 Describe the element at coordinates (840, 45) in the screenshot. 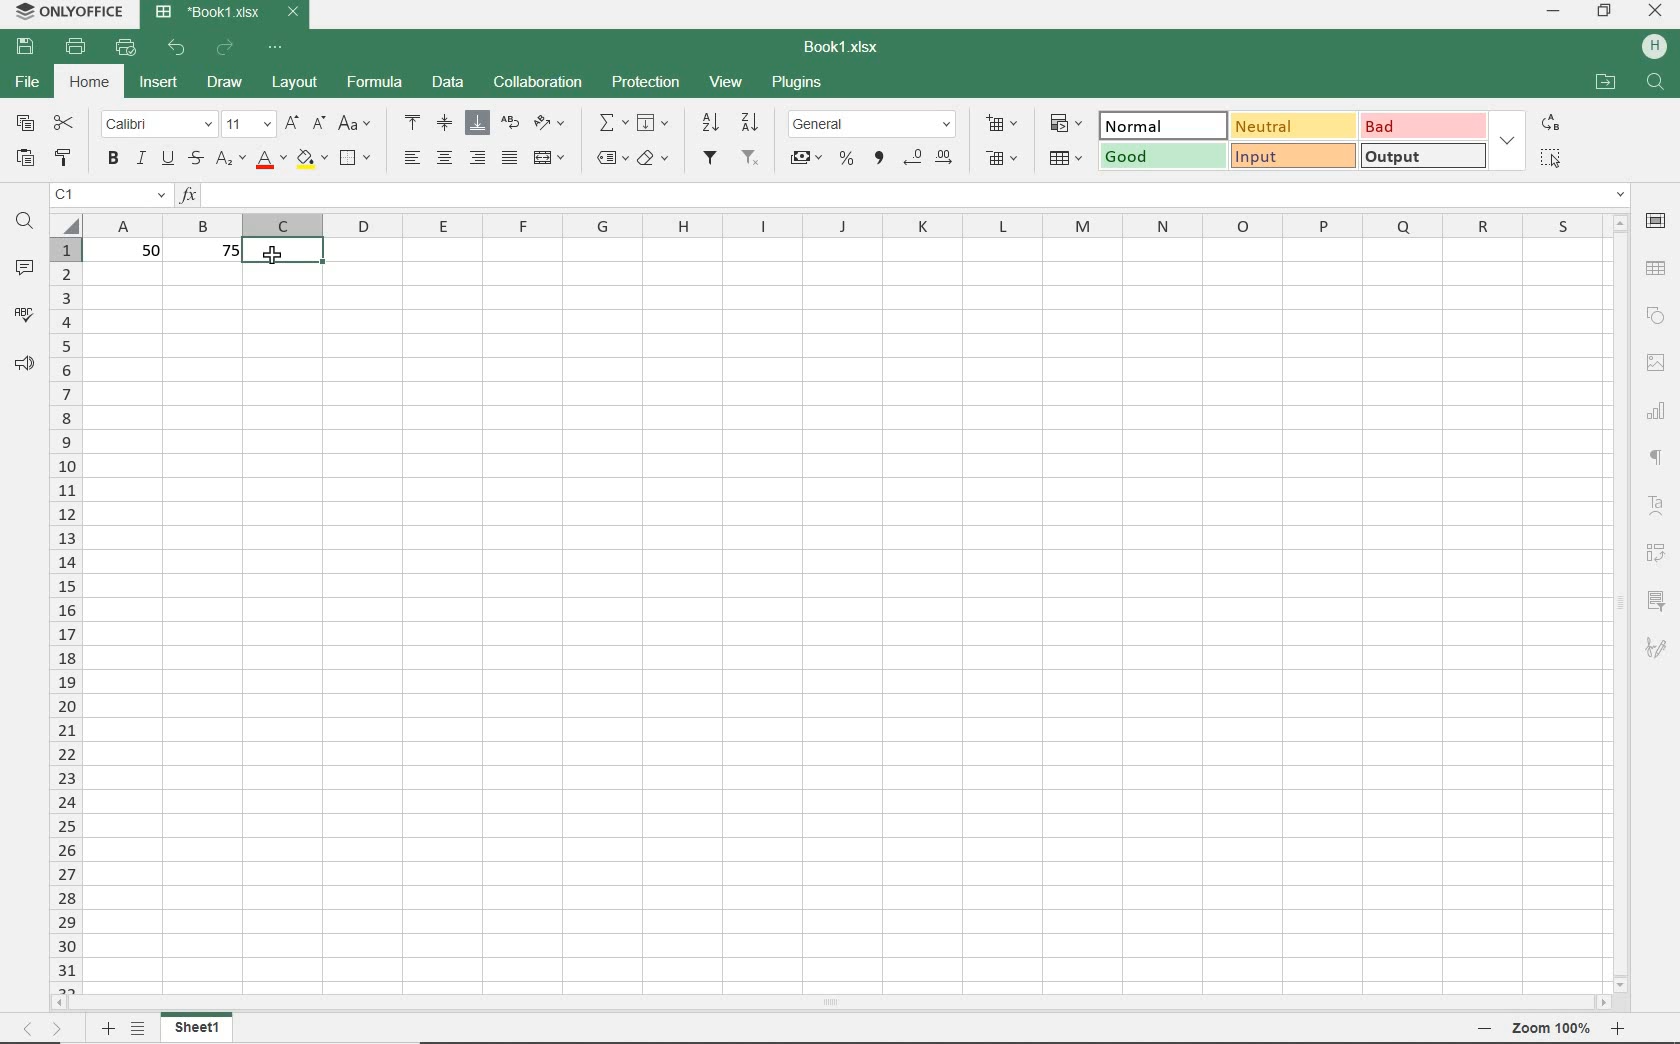

I see `file name` at that location.